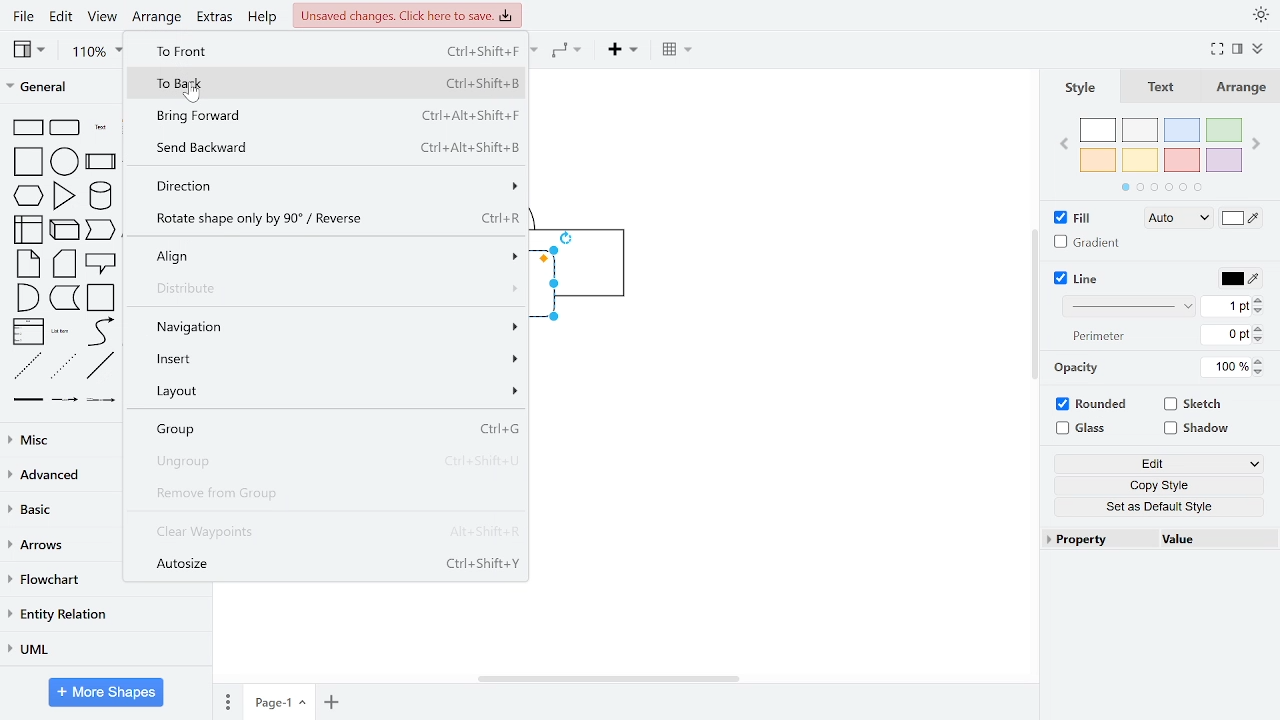  I want to click on hexagon, so click(28, 196).